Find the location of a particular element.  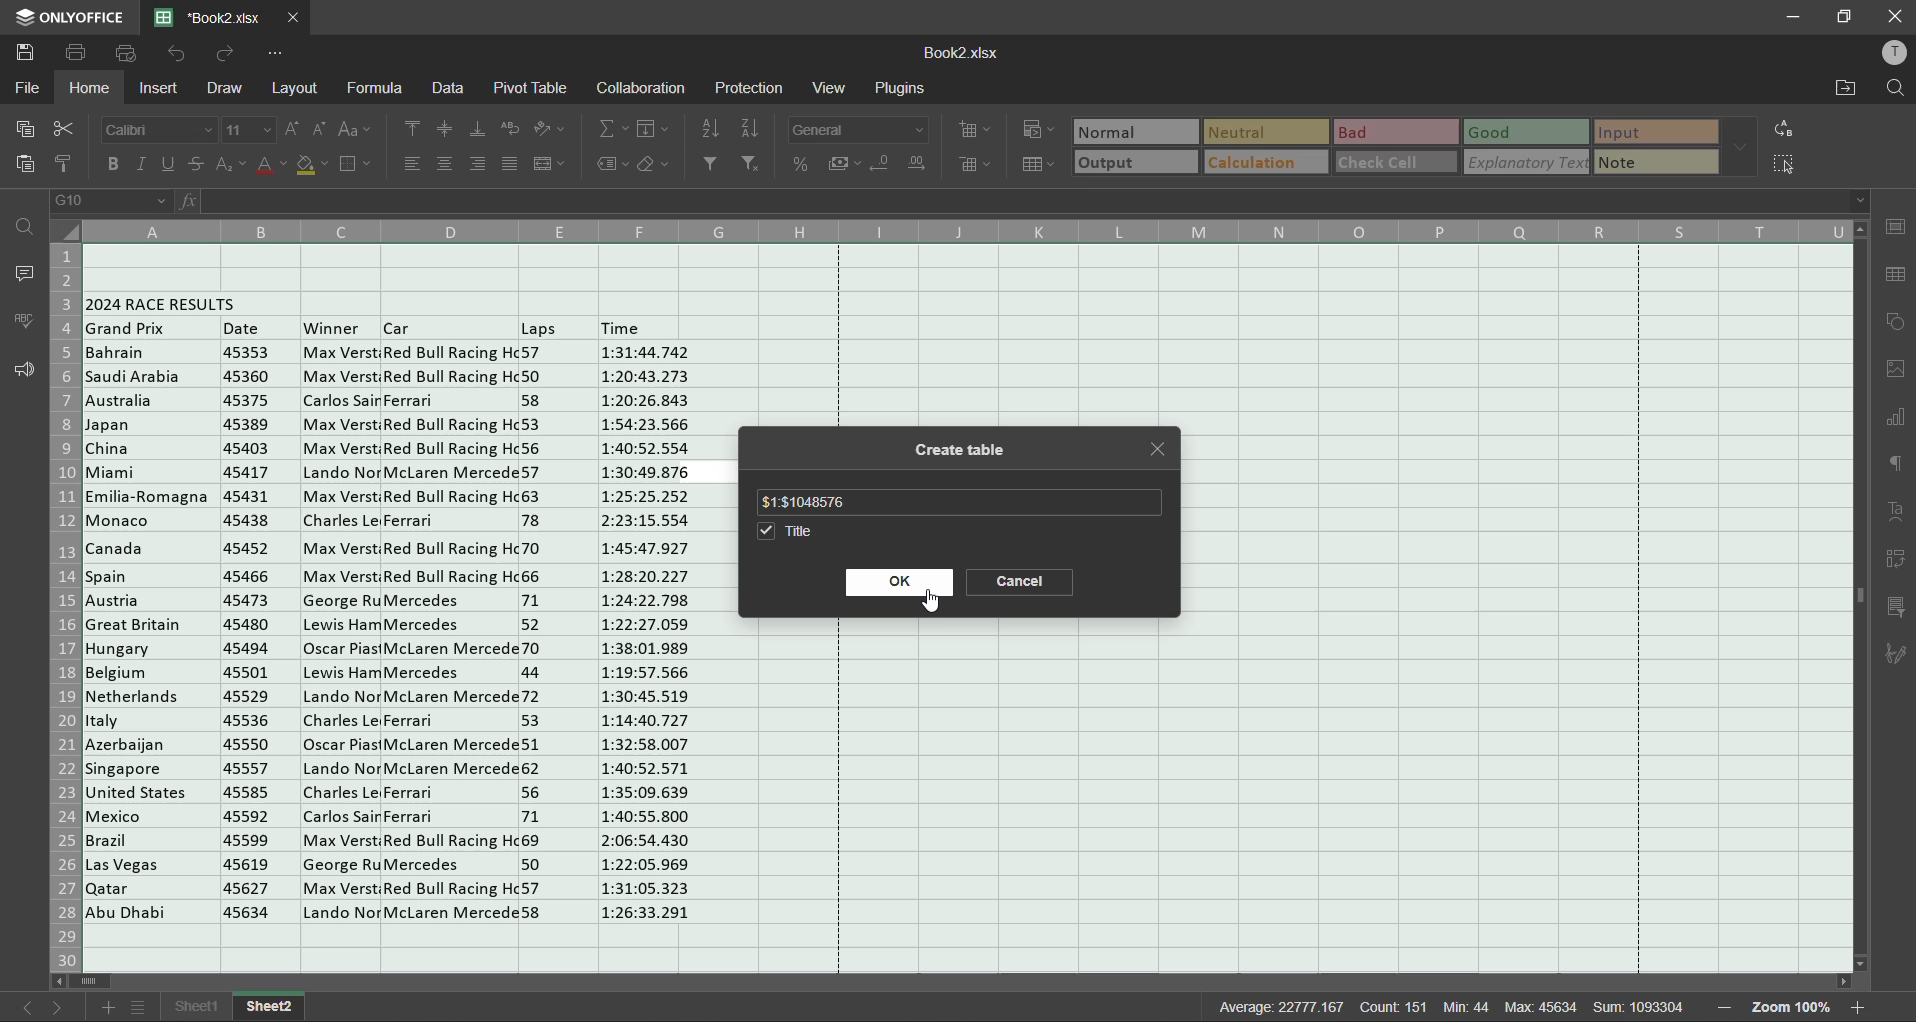

cut is located at coordinates (66, 129).